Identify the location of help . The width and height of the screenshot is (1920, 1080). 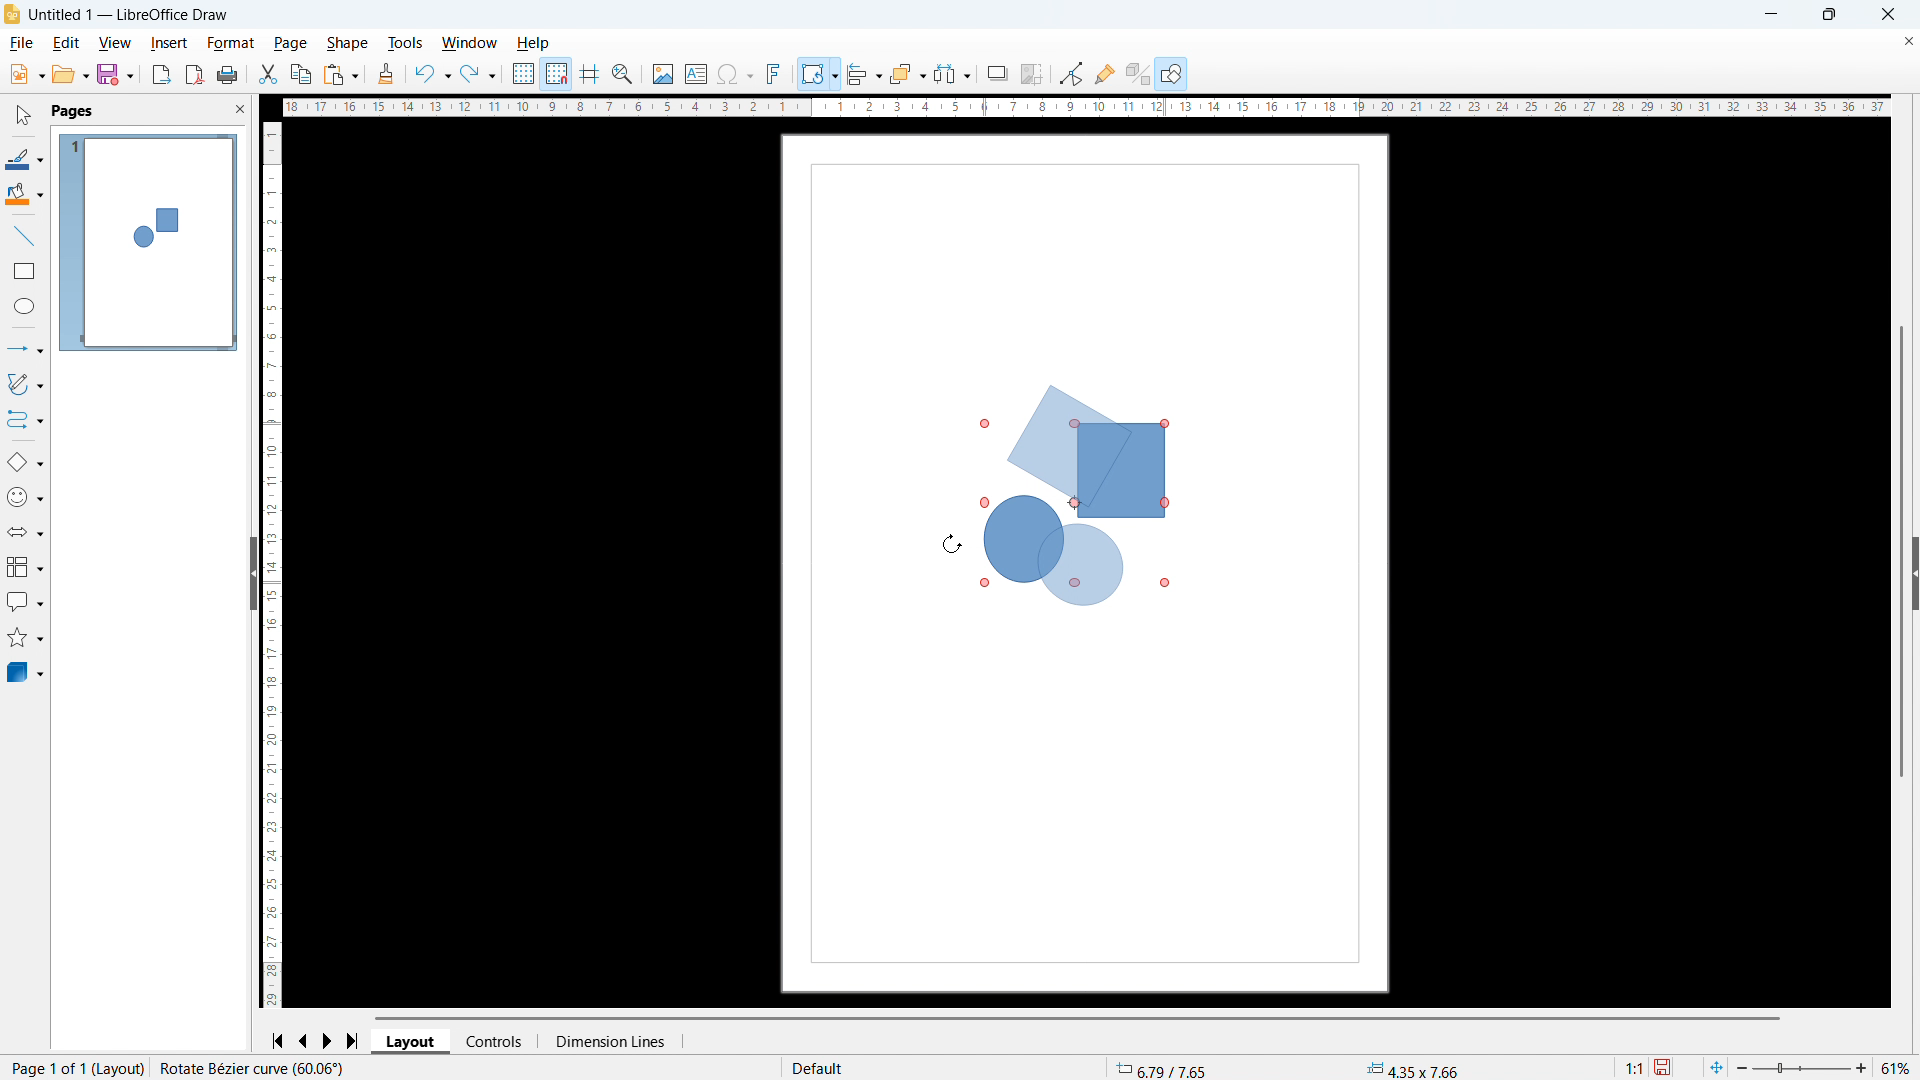
(534, 44).